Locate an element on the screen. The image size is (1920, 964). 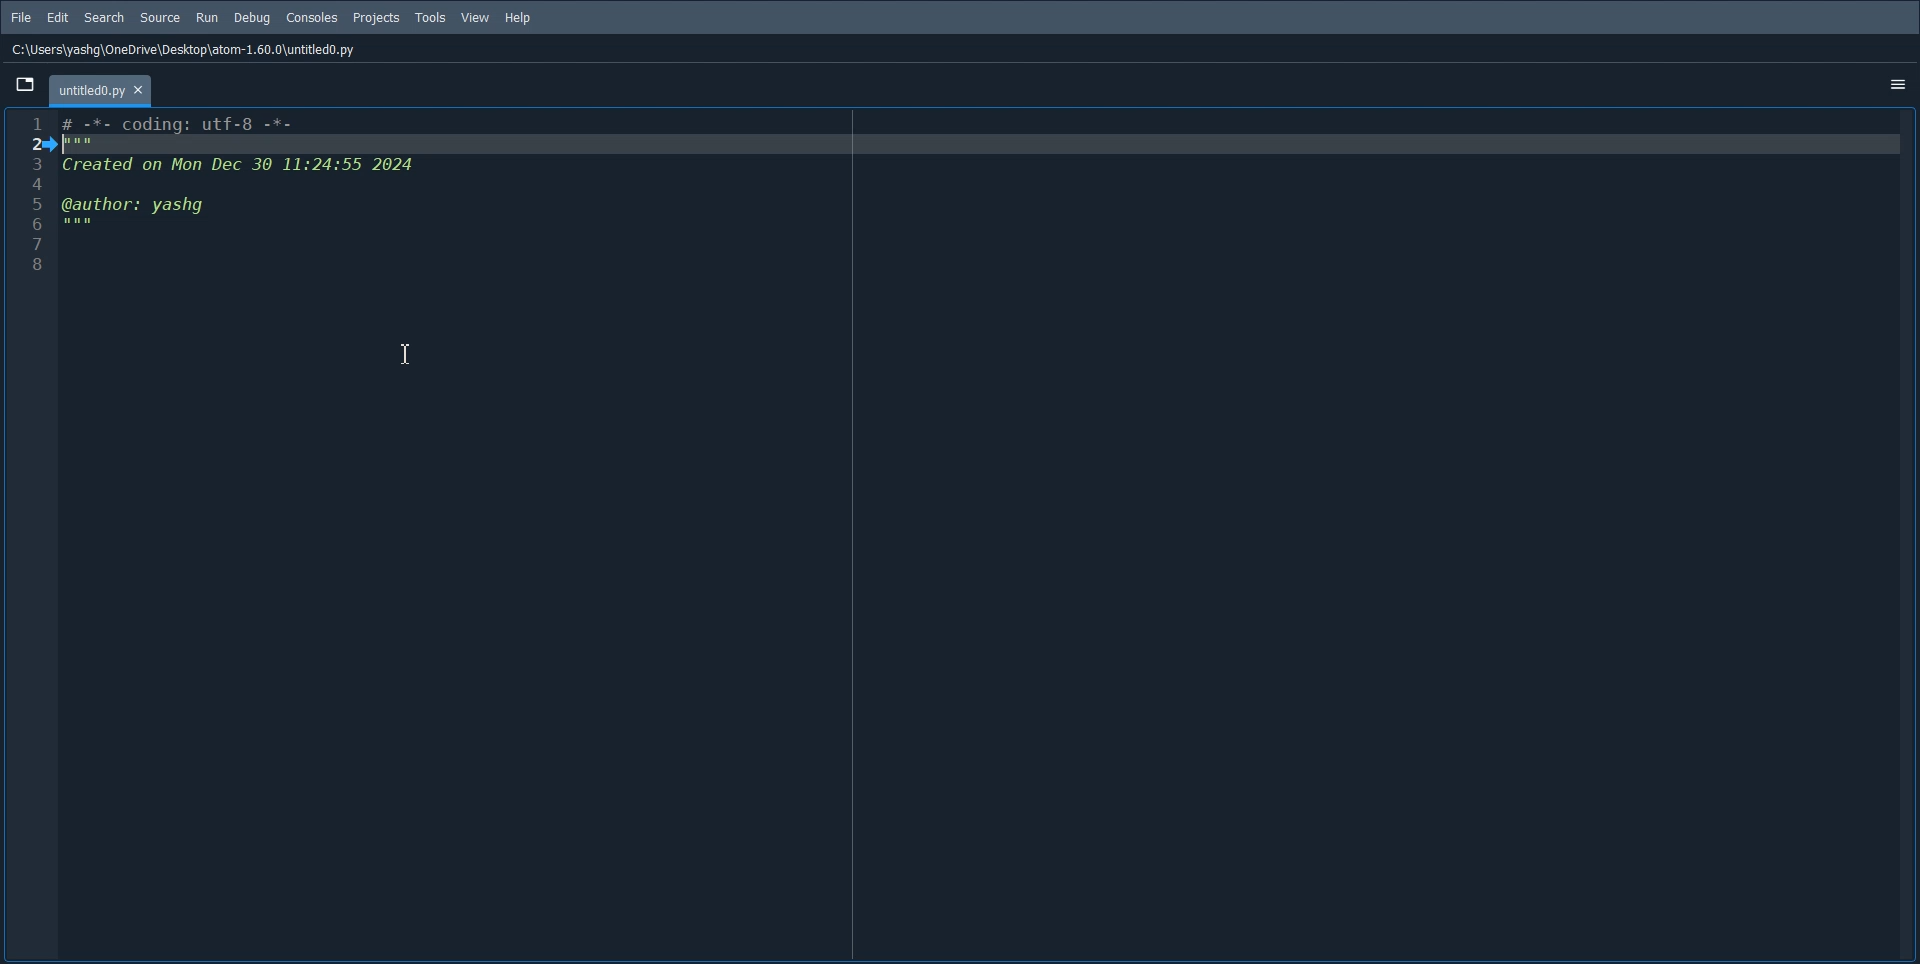
# -*- coding: utf-8 -*- """ Spyder Editor  This is a temporary script file. """ is located at coordinates (981, 536).